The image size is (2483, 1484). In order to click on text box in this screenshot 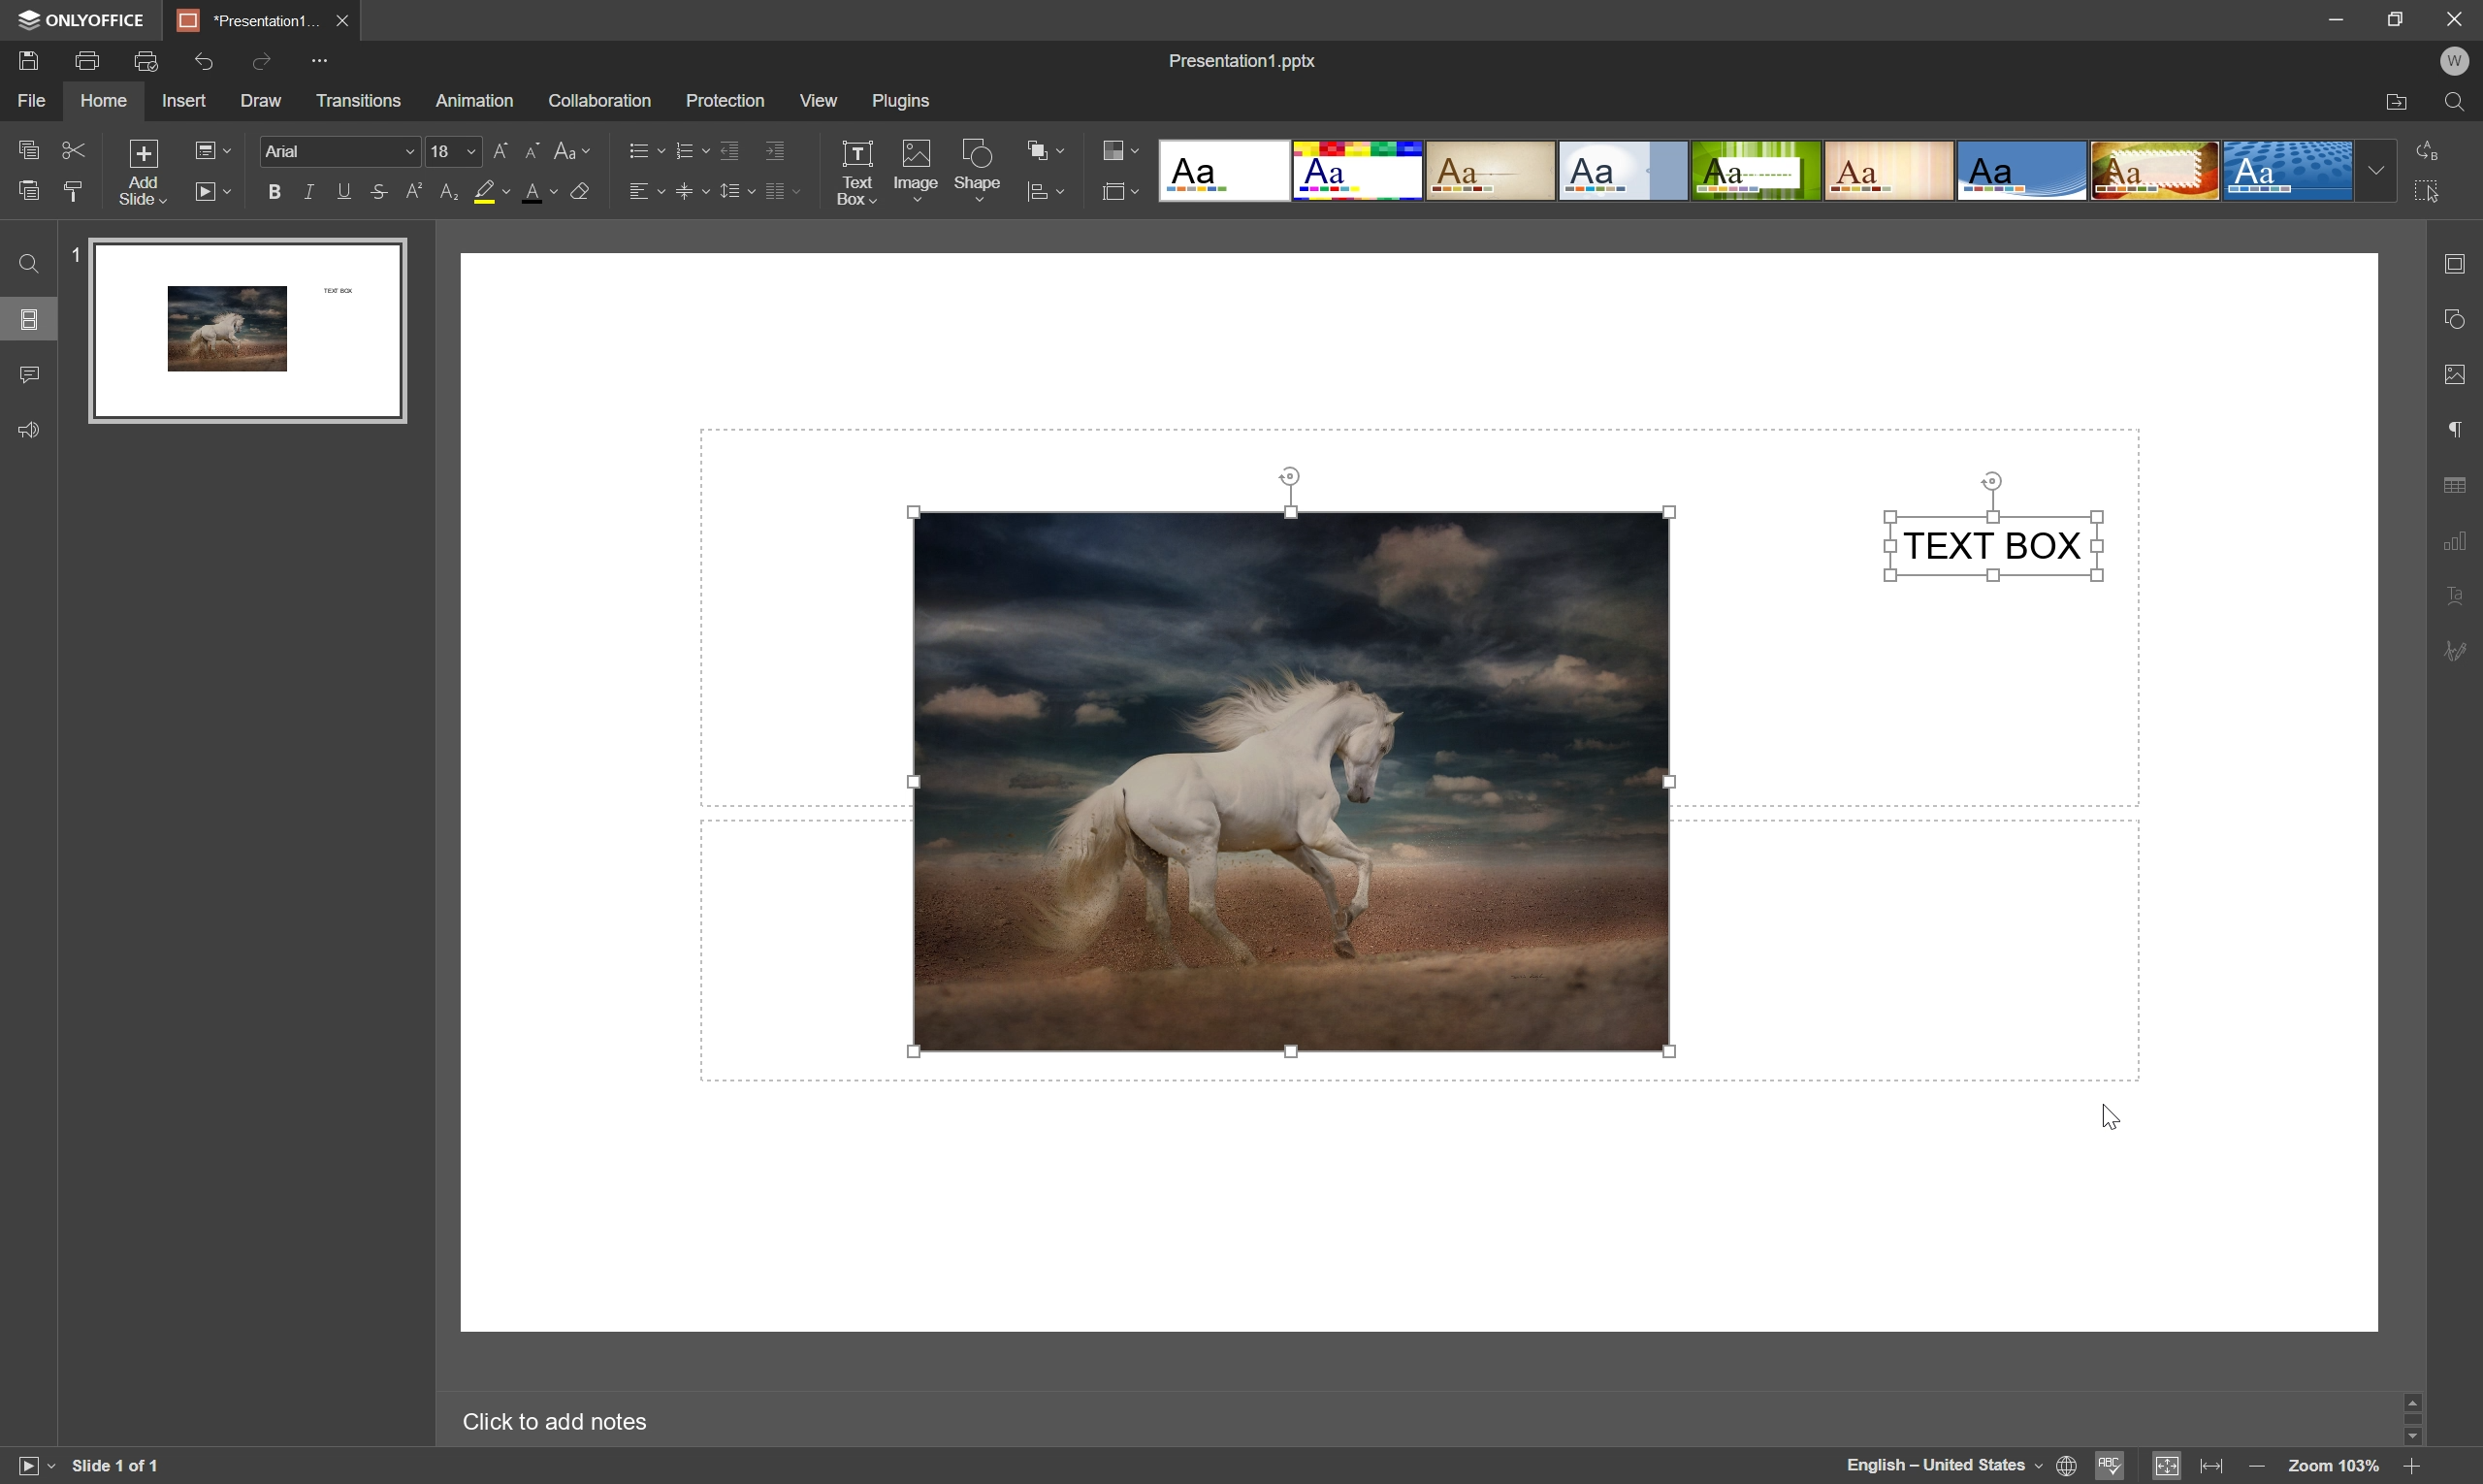, I will do `click(857, 173)`.